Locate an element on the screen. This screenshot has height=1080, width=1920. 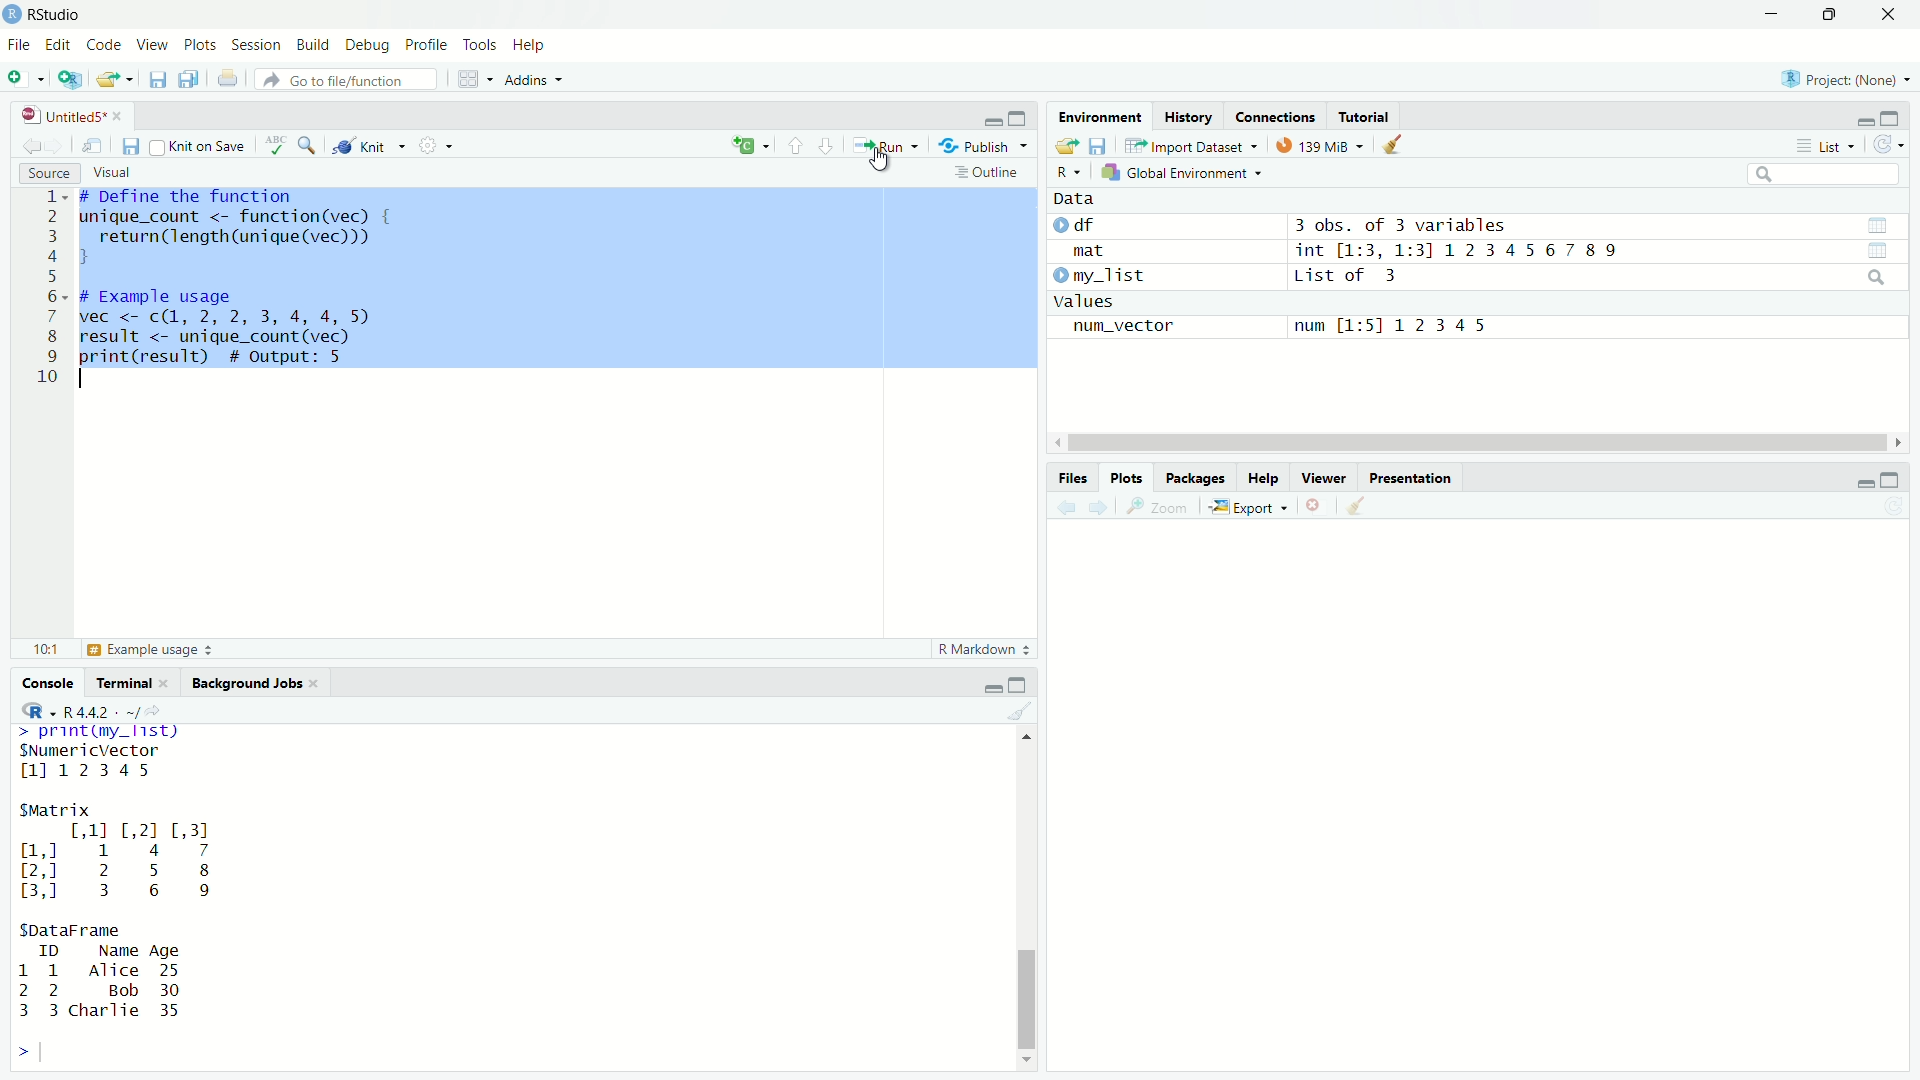
Addins is located at coordinates (531, 80).